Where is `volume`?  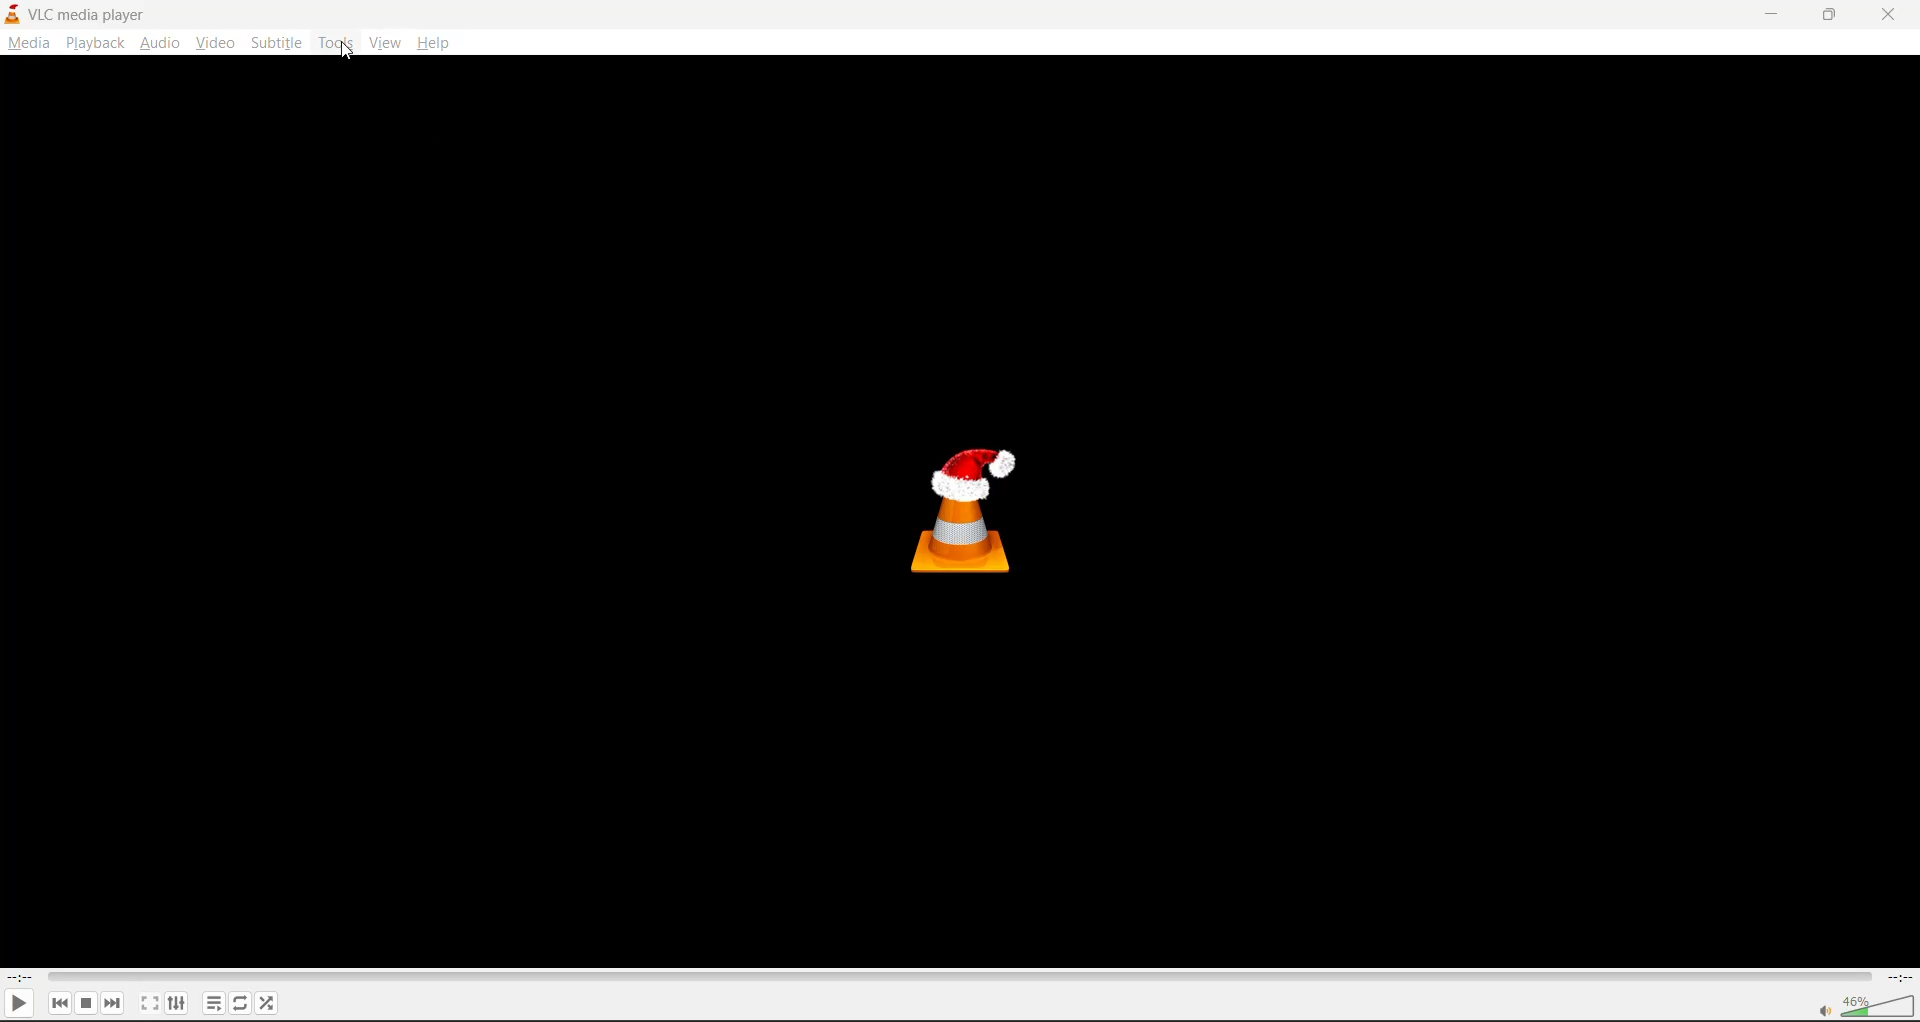
volume is located at coordinates (1862, 1005).